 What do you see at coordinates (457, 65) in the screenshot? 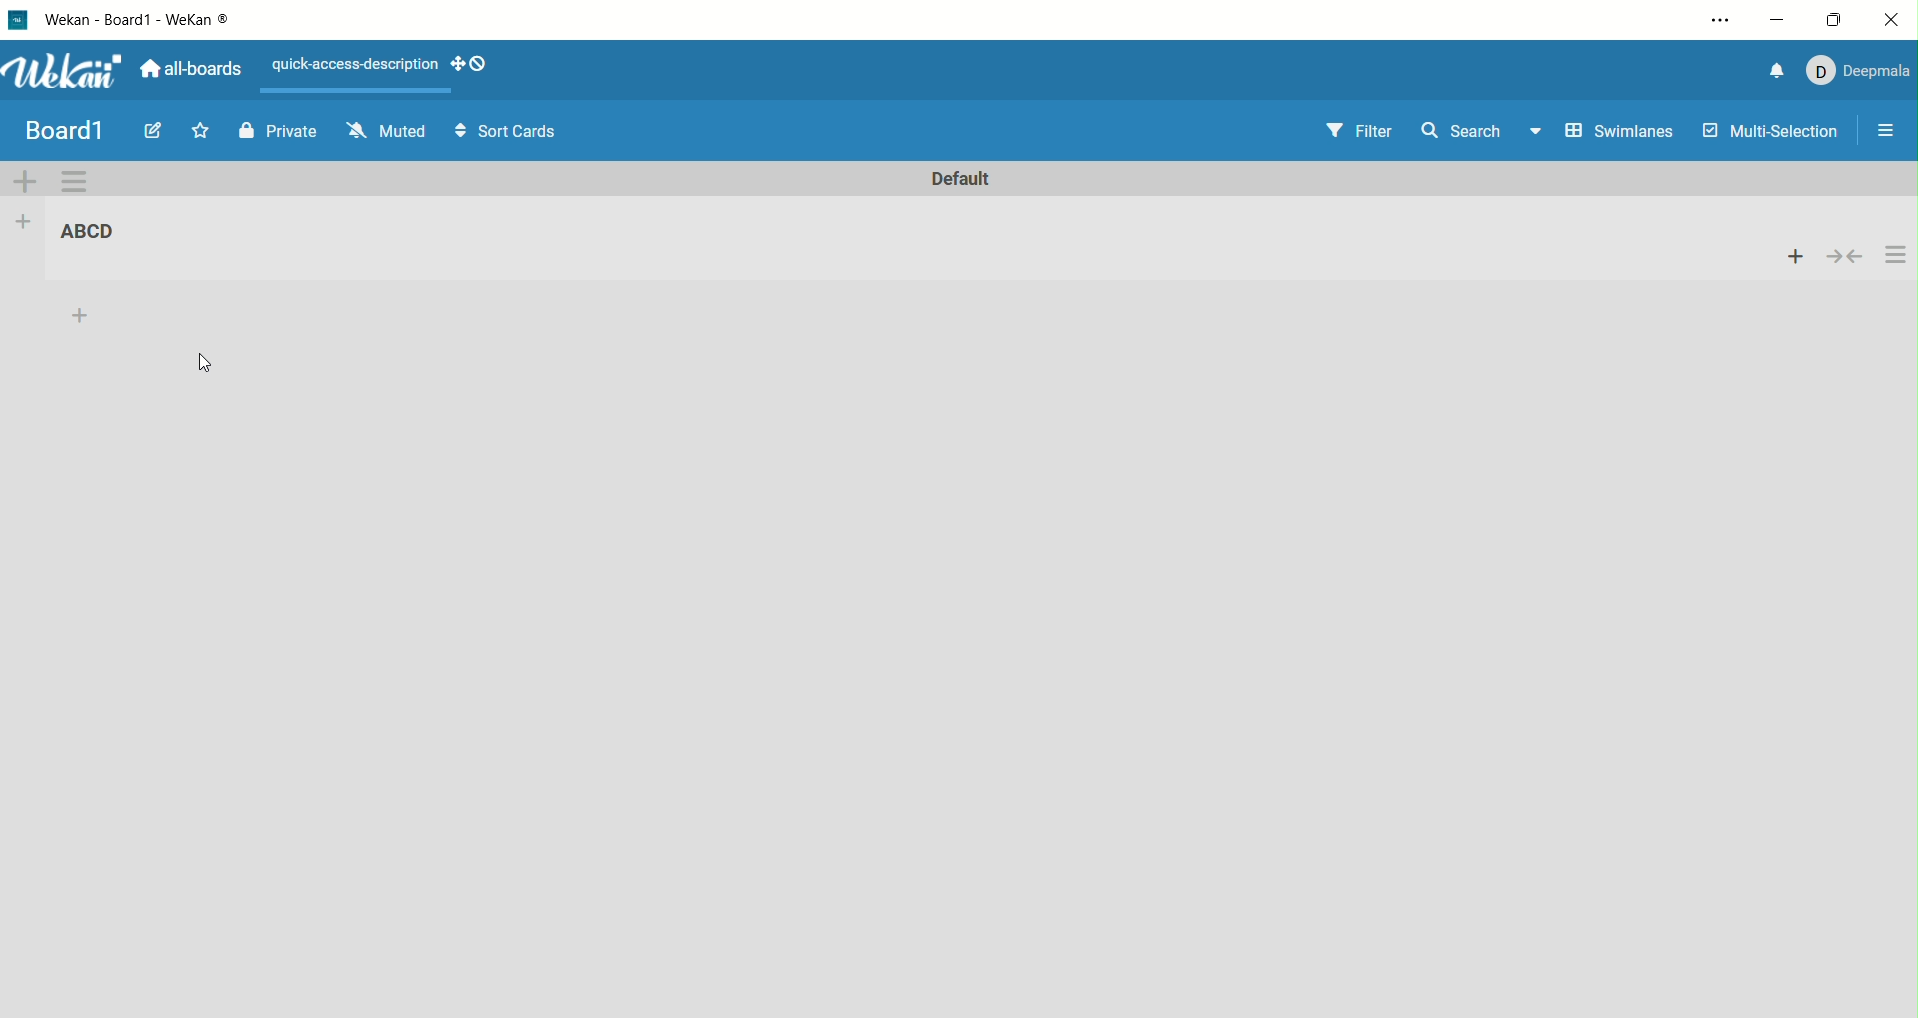
I see `show-desktop-drag-handles` at bounding box center [457, 65].